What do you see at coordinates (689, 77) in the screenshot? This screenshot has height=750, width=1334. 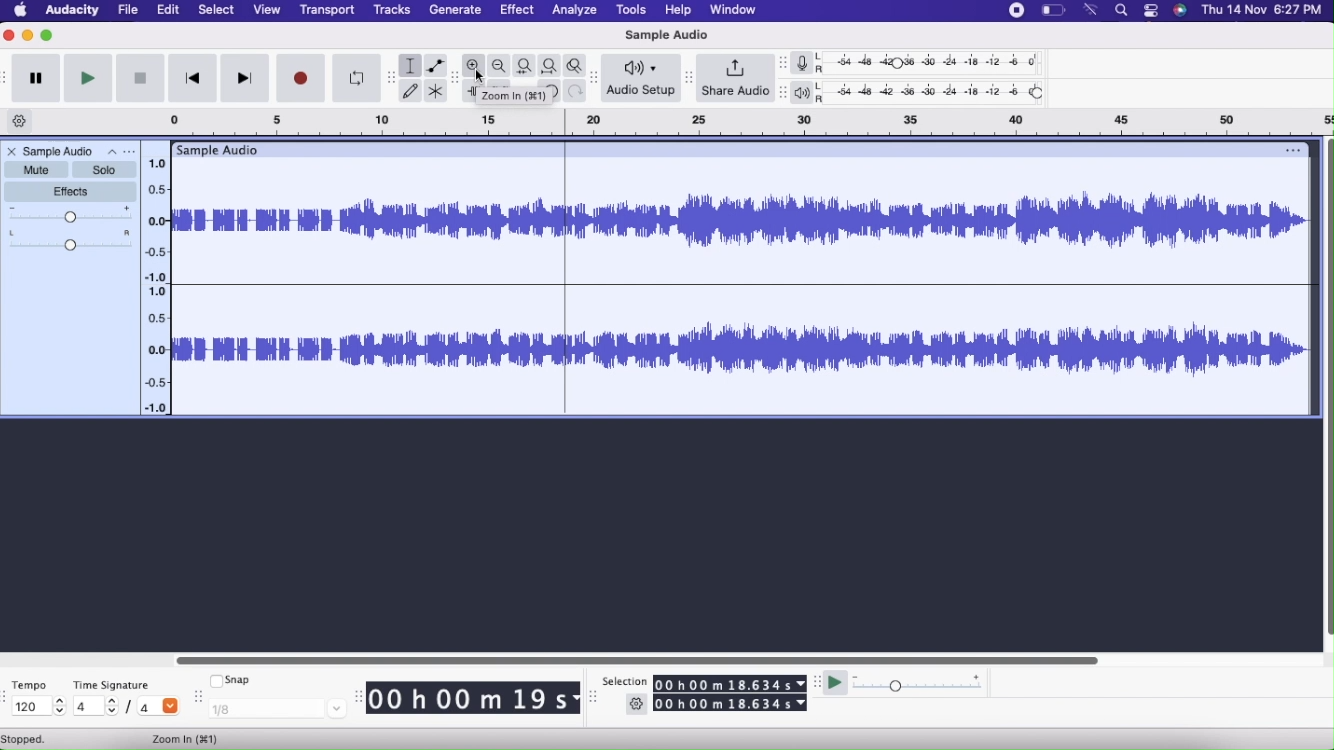 I see `resize` at bounding box center [689, 77].